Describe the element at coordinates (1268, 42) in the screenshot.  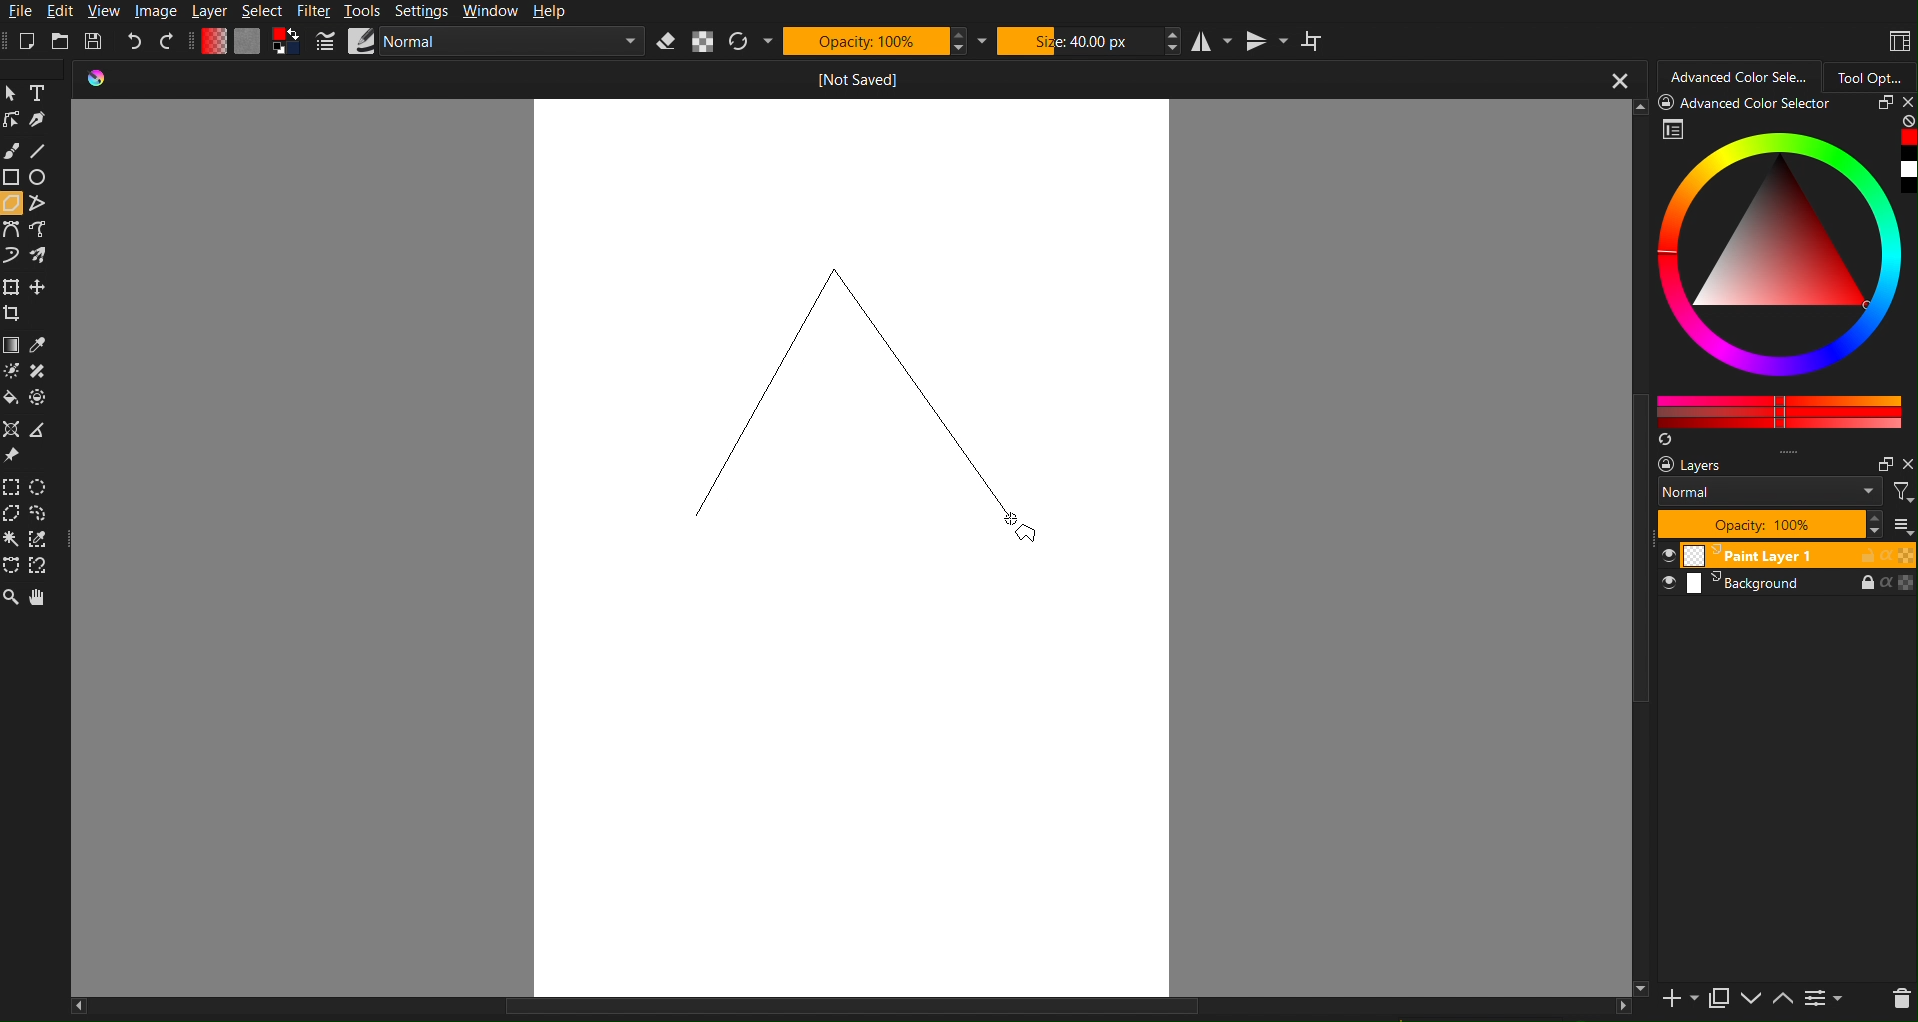
I see `Vertical Mirror` at that location.